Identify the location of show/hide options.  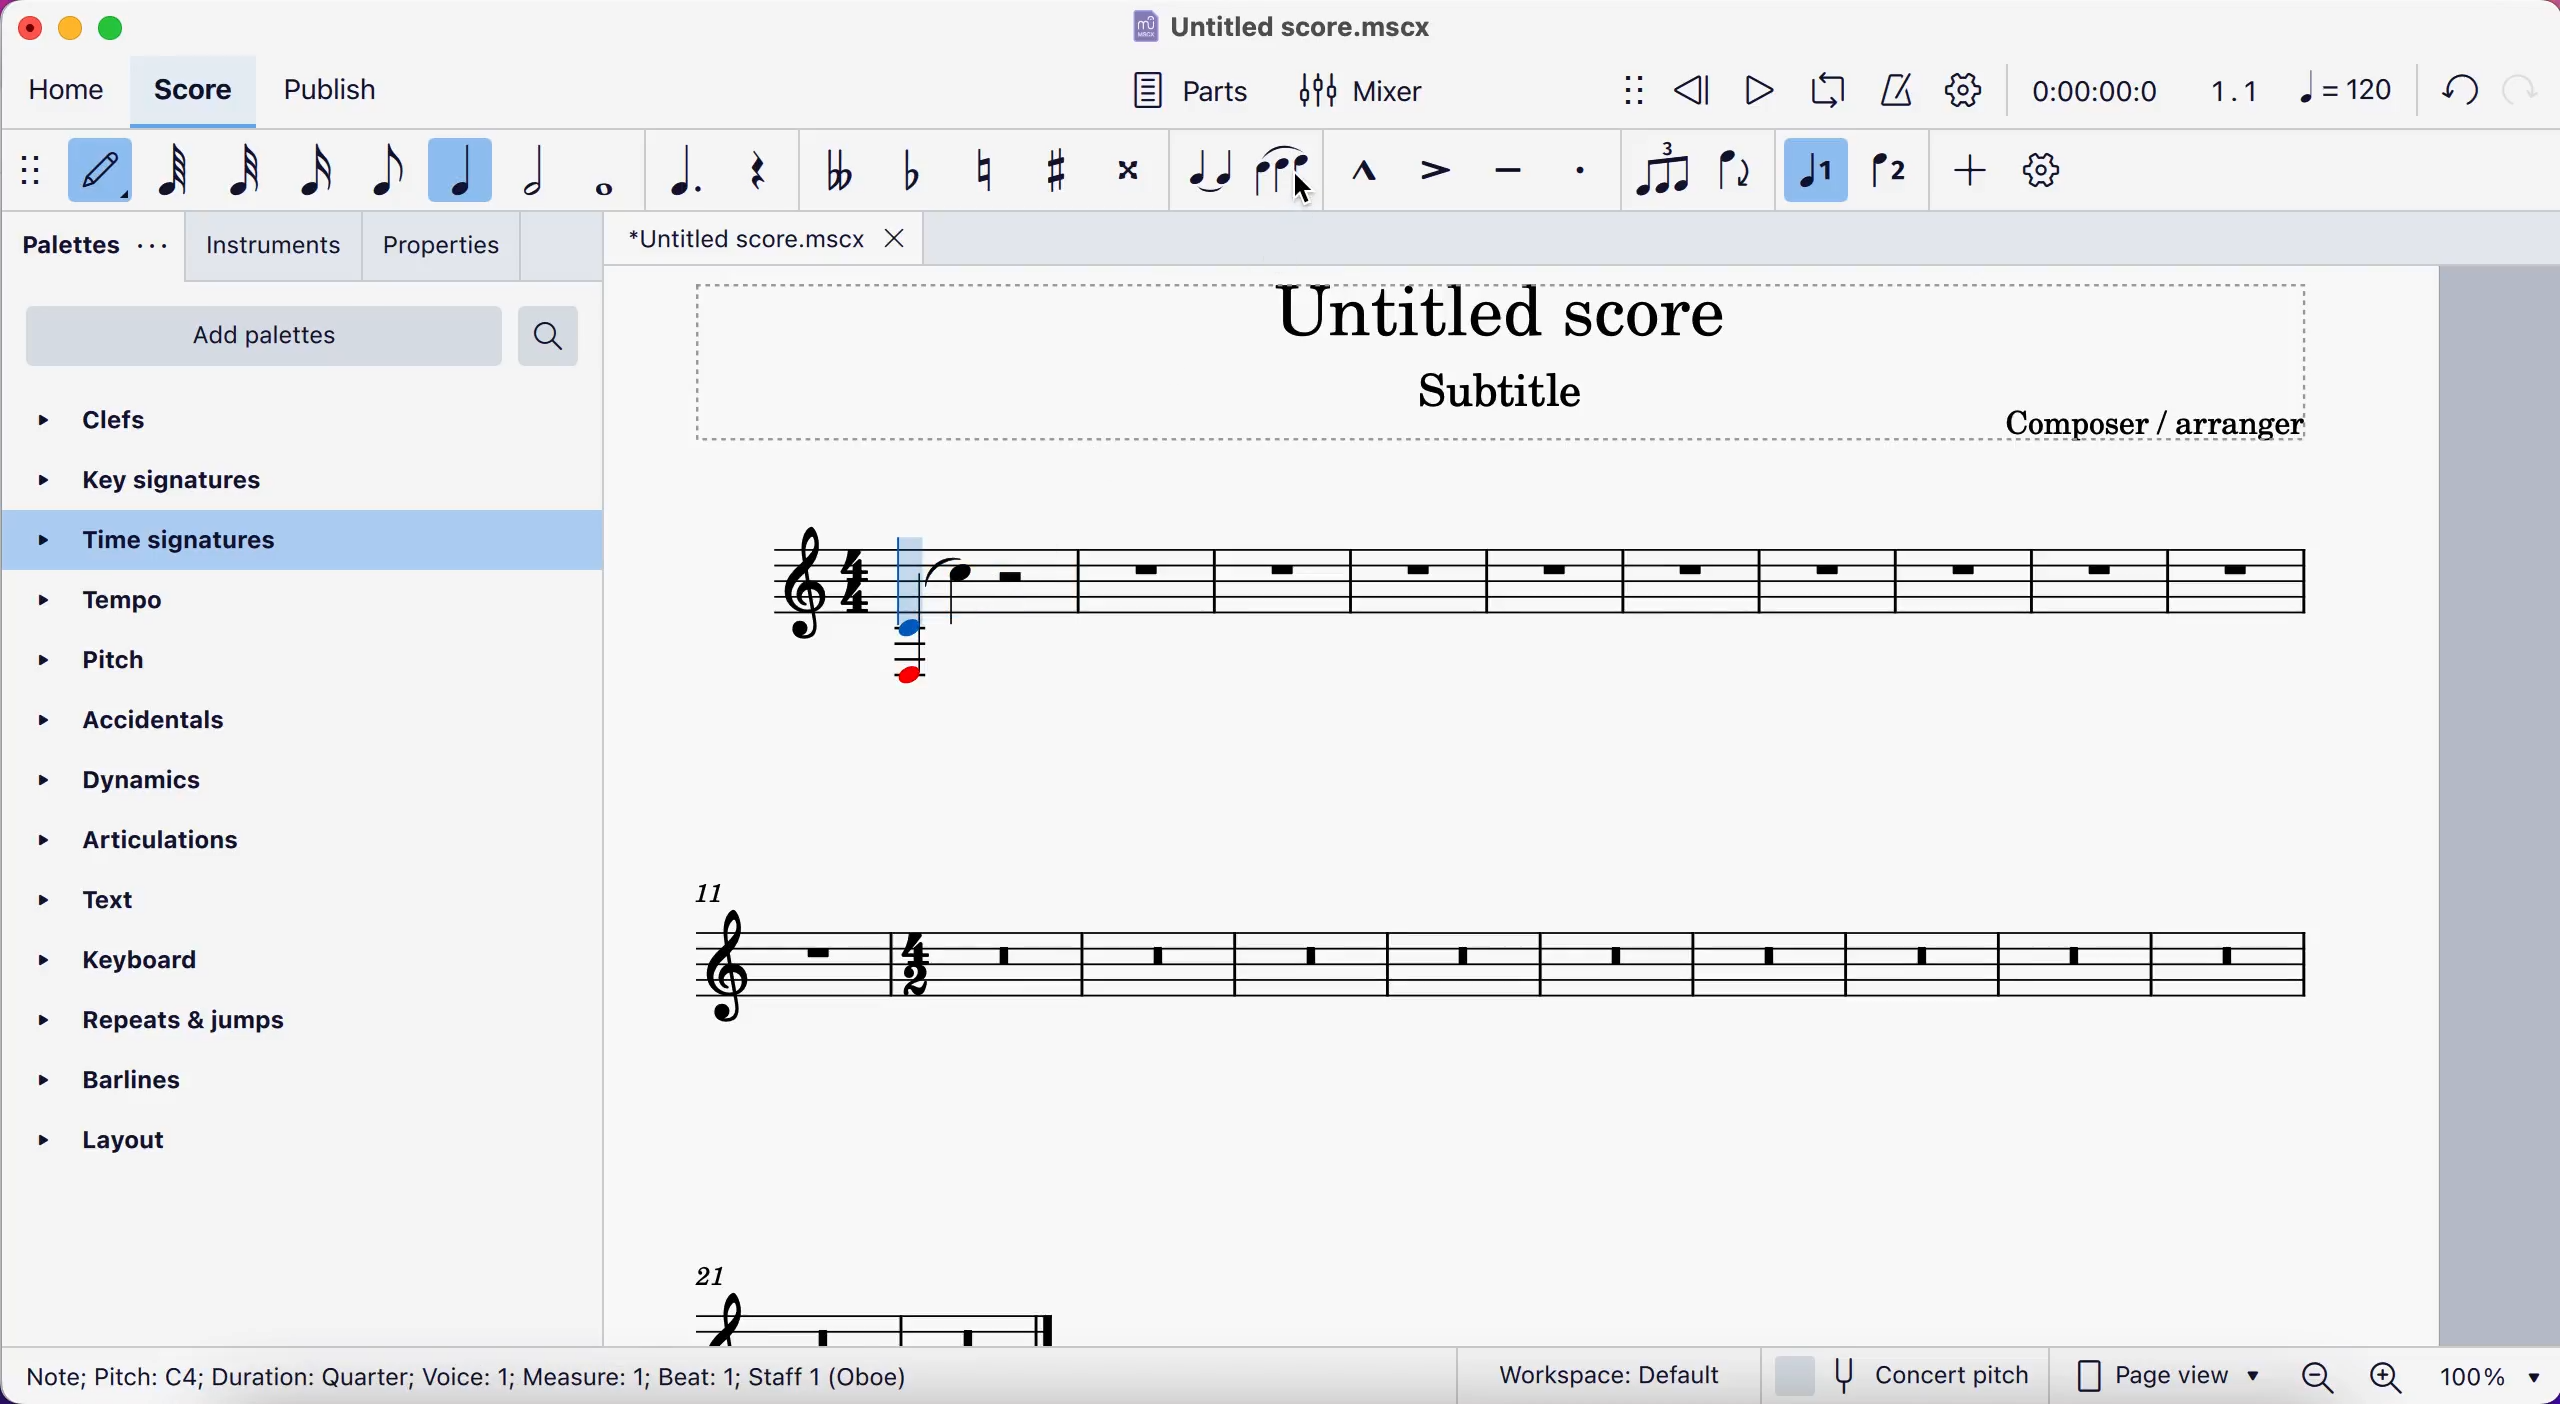
(1614, 91).